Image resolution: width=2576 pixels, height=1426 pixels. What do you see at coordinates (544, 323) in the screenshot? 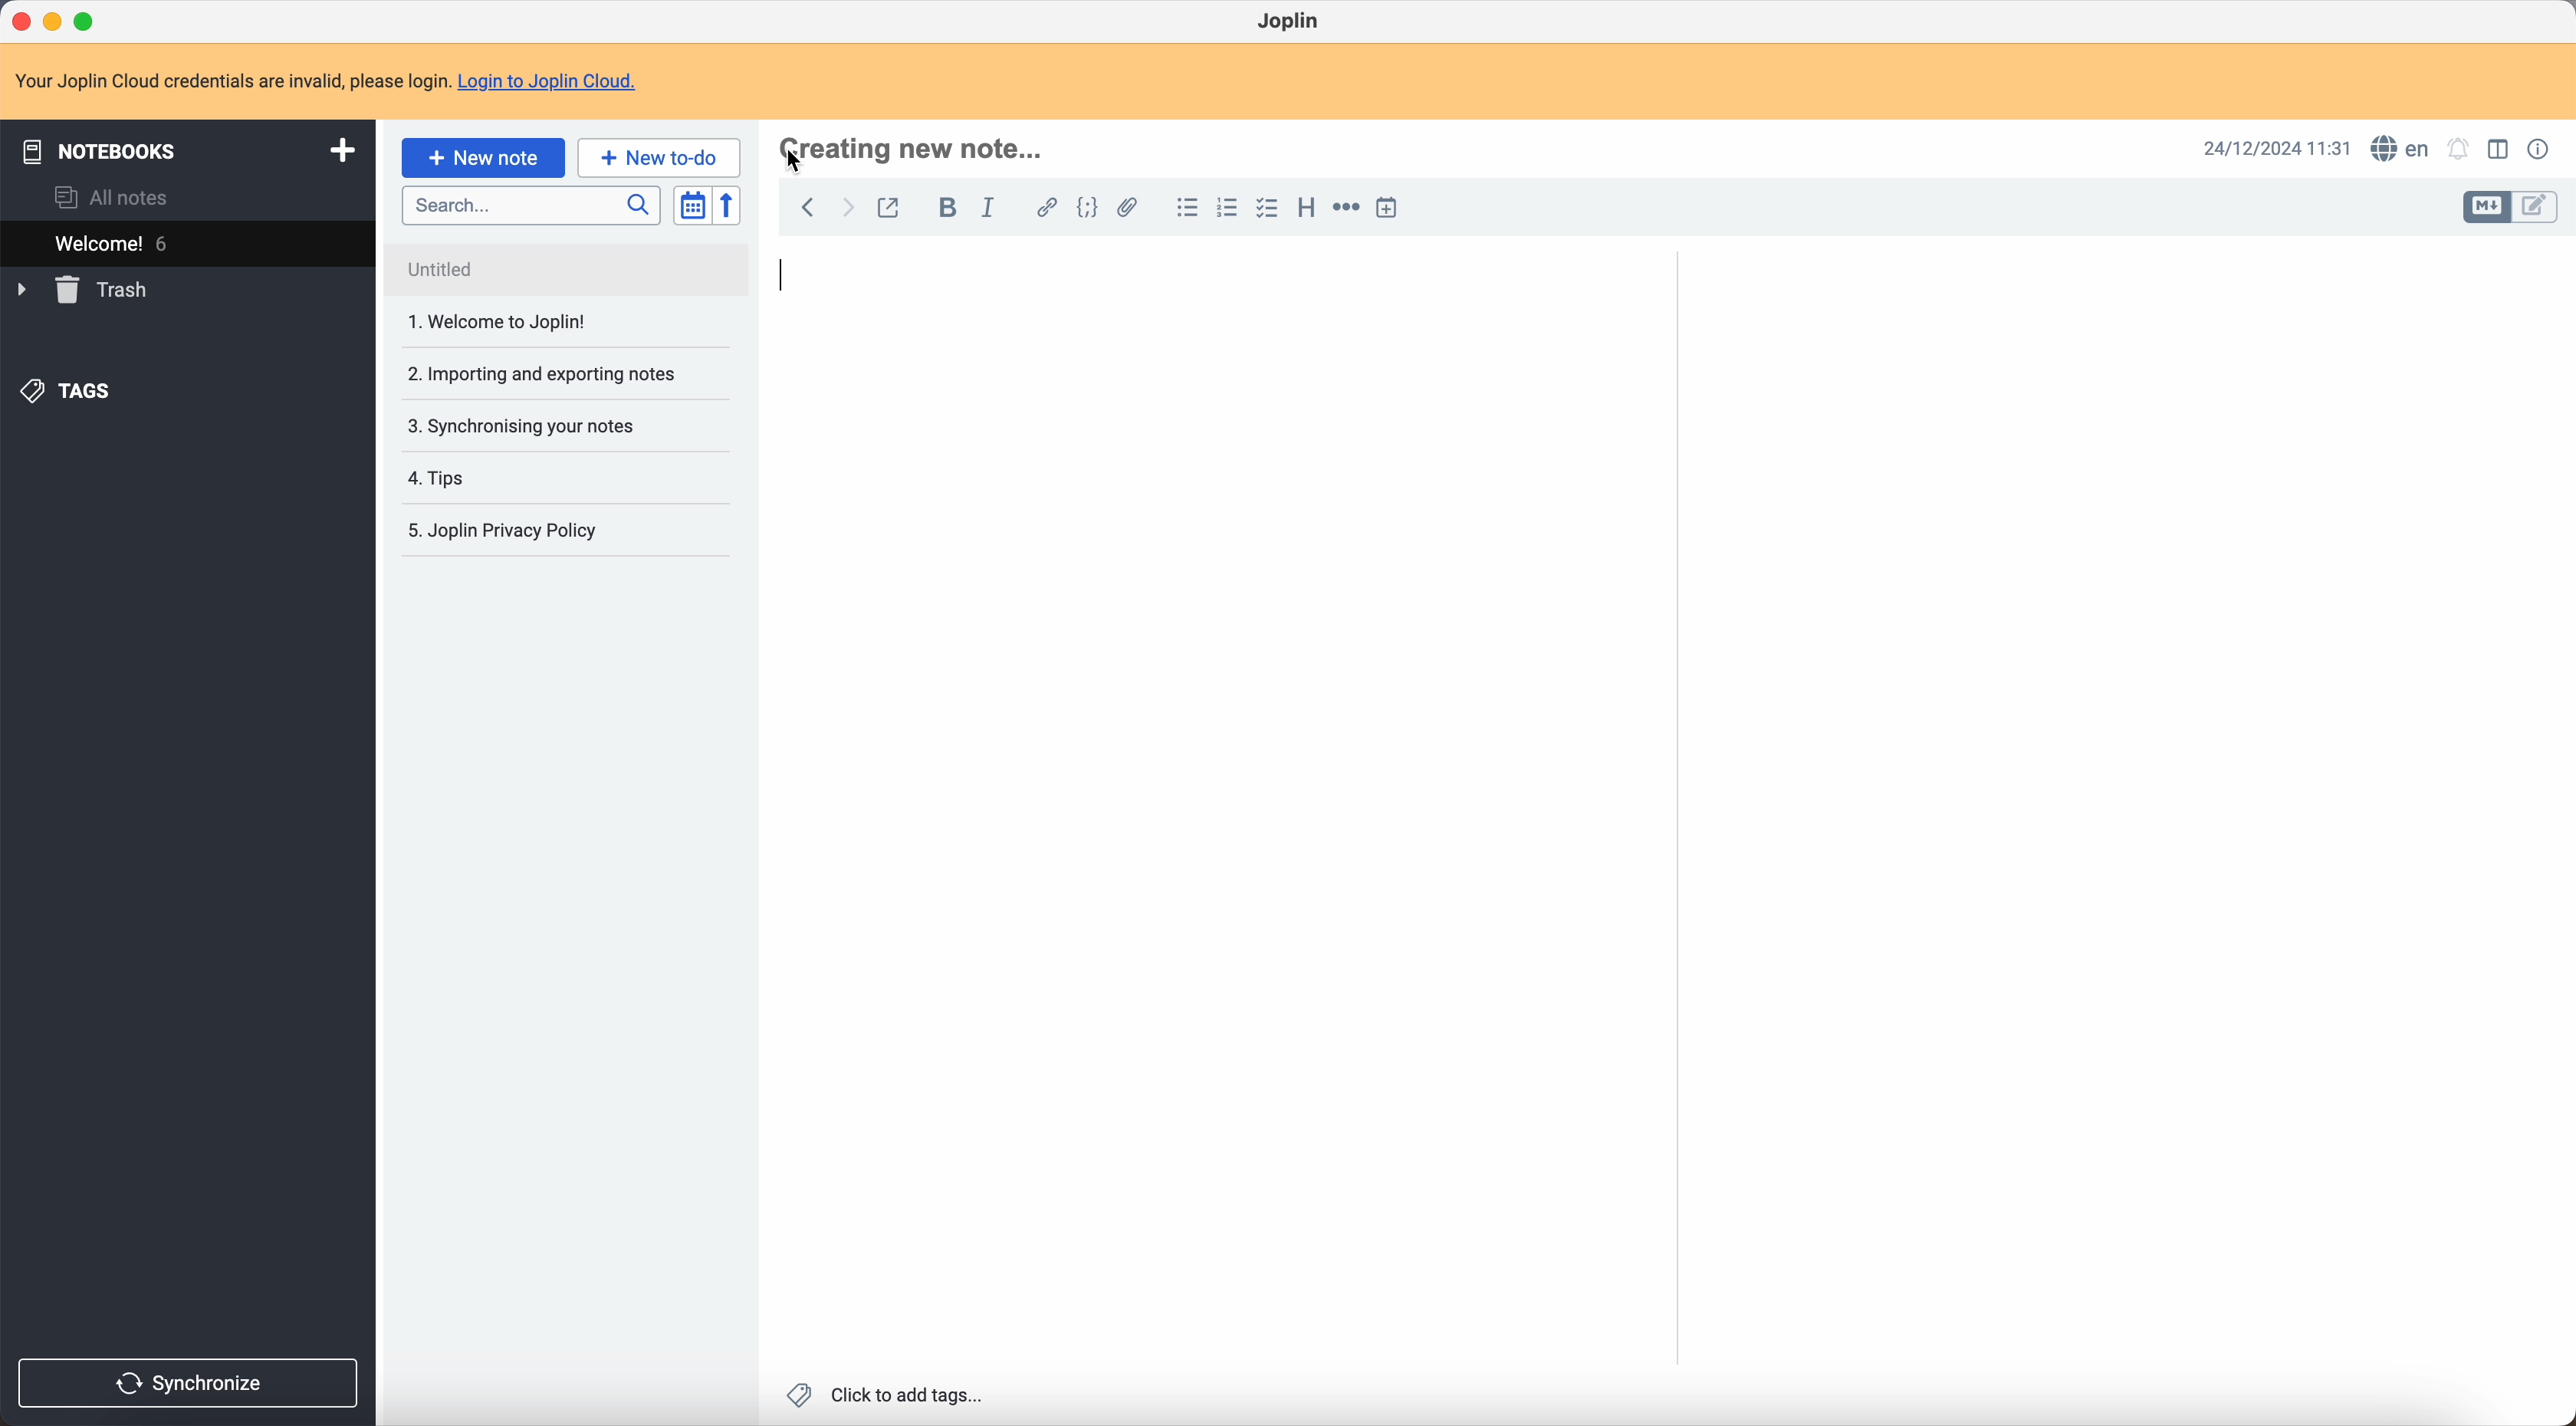
I see `1. Welcome to joplin!` at bounding box center [544, 323].